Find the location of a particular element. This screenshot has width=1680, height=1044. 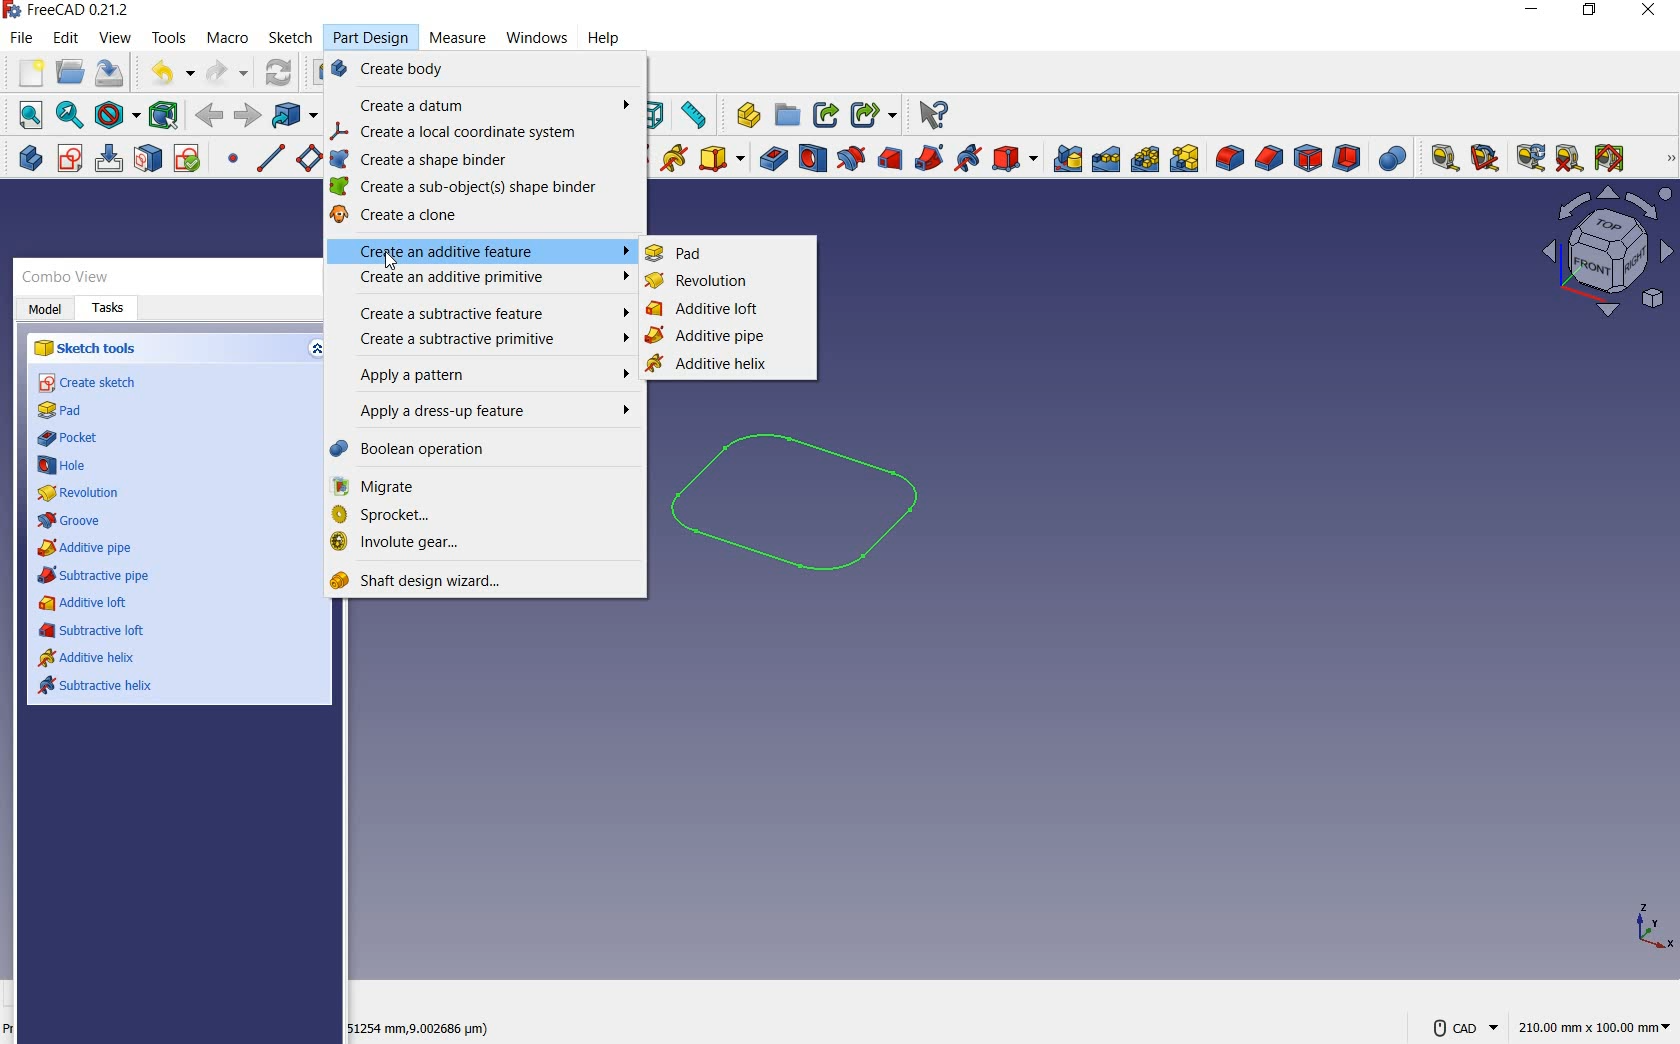

refresh is located at coordinates (1531, 158).